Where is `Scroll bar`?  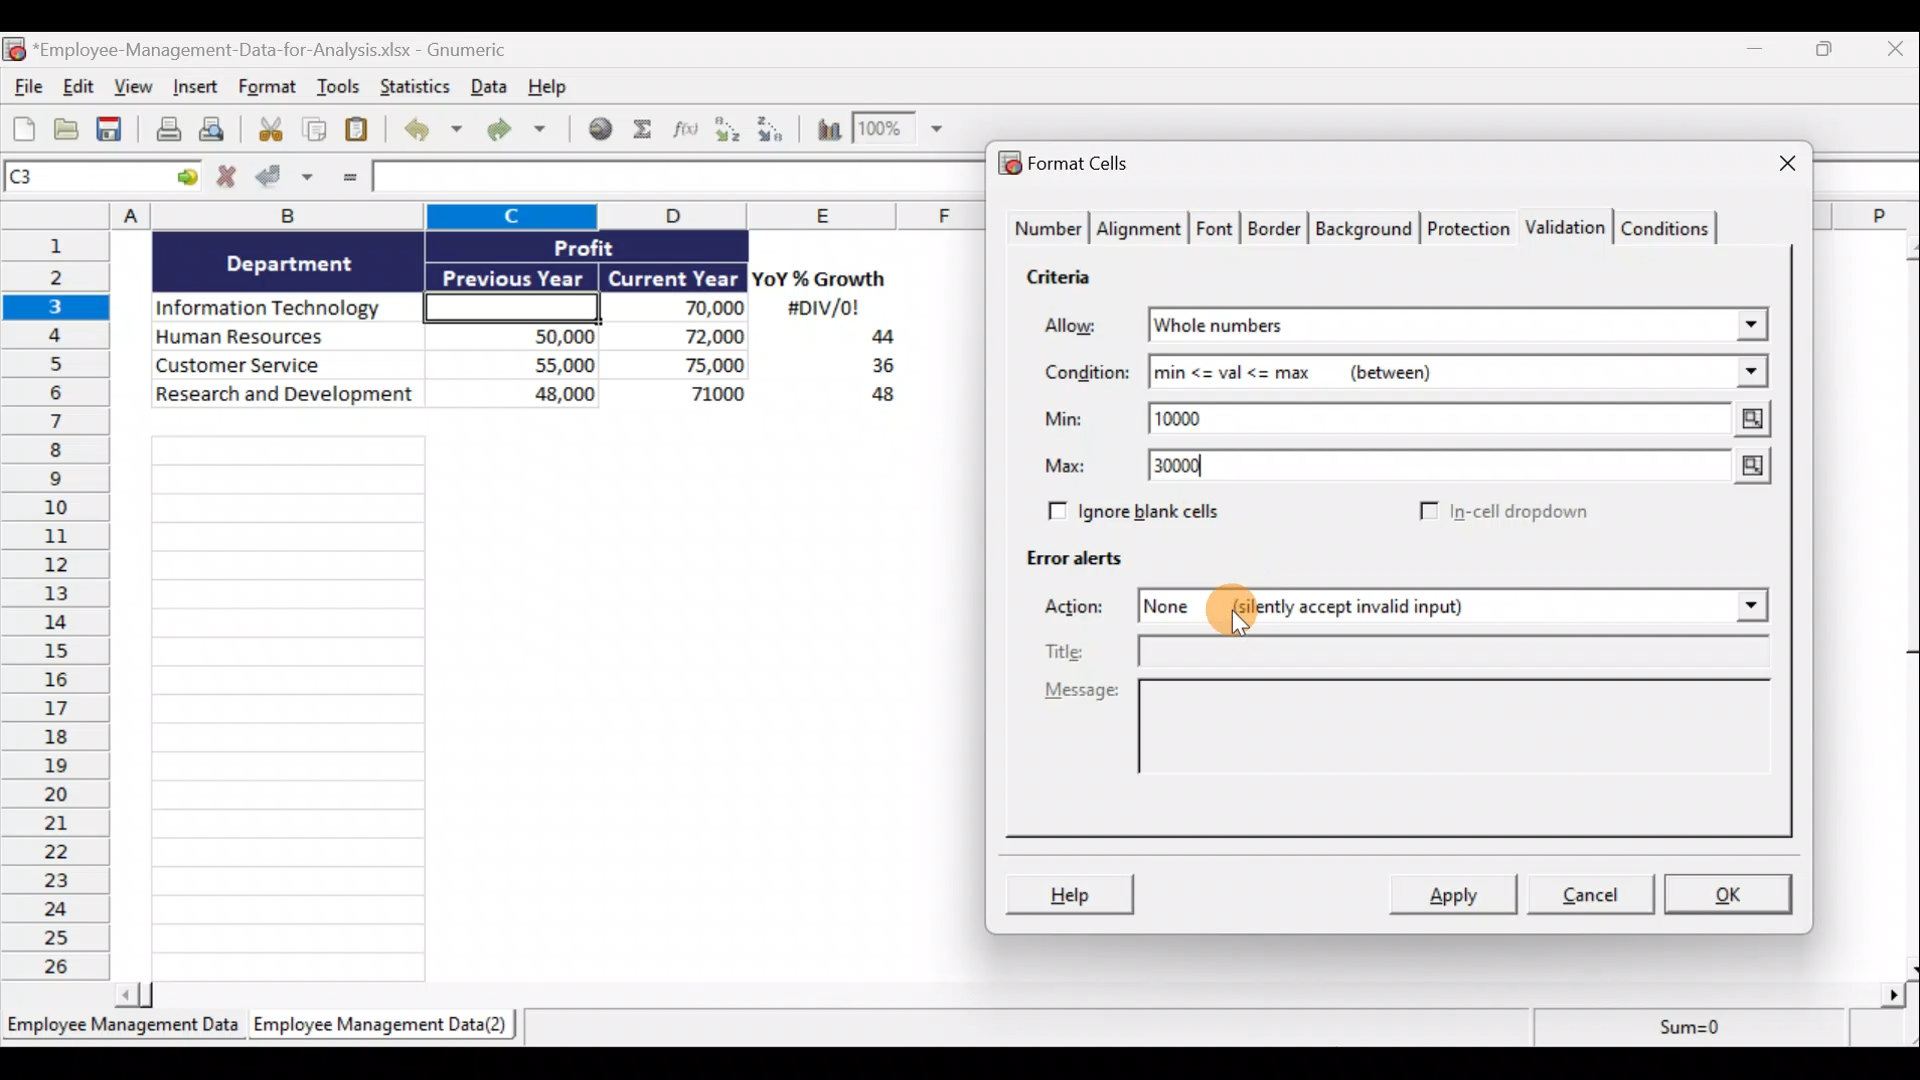
Scroll bar is located at coordinates (1903, 603).